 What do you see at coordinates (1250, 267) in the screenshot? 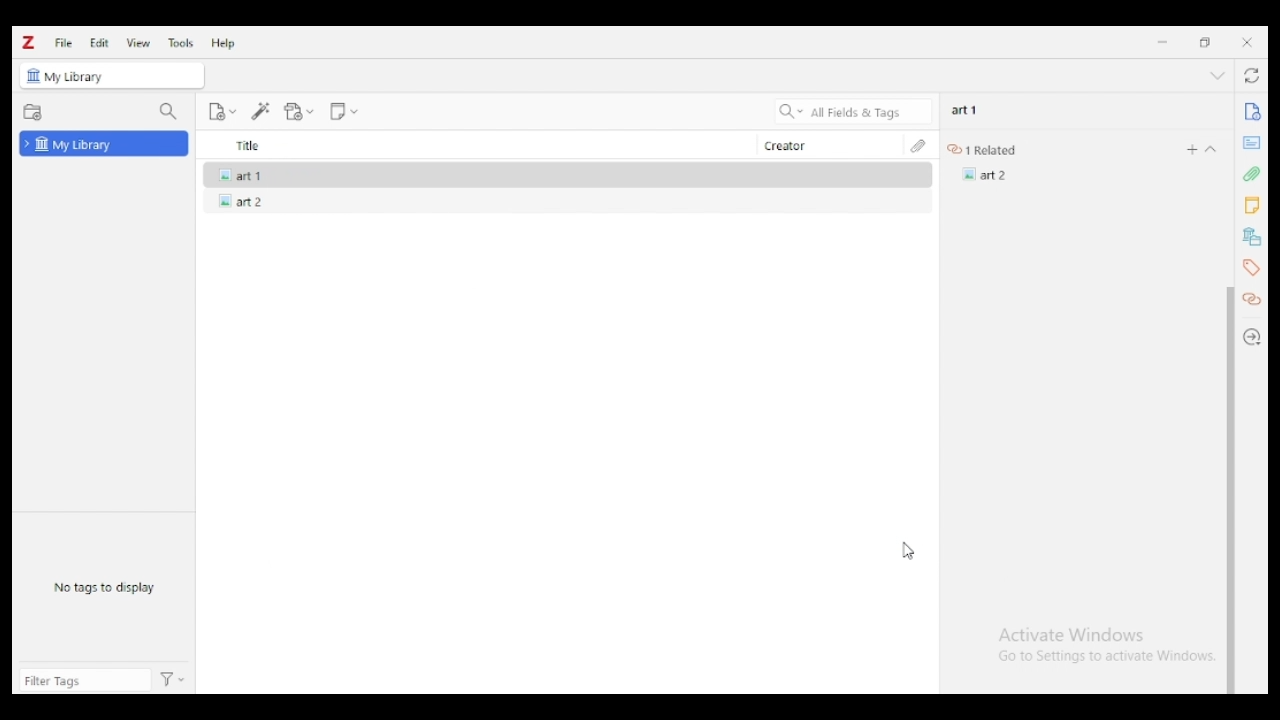
I see `tags` at bounding box center [1250, 267].